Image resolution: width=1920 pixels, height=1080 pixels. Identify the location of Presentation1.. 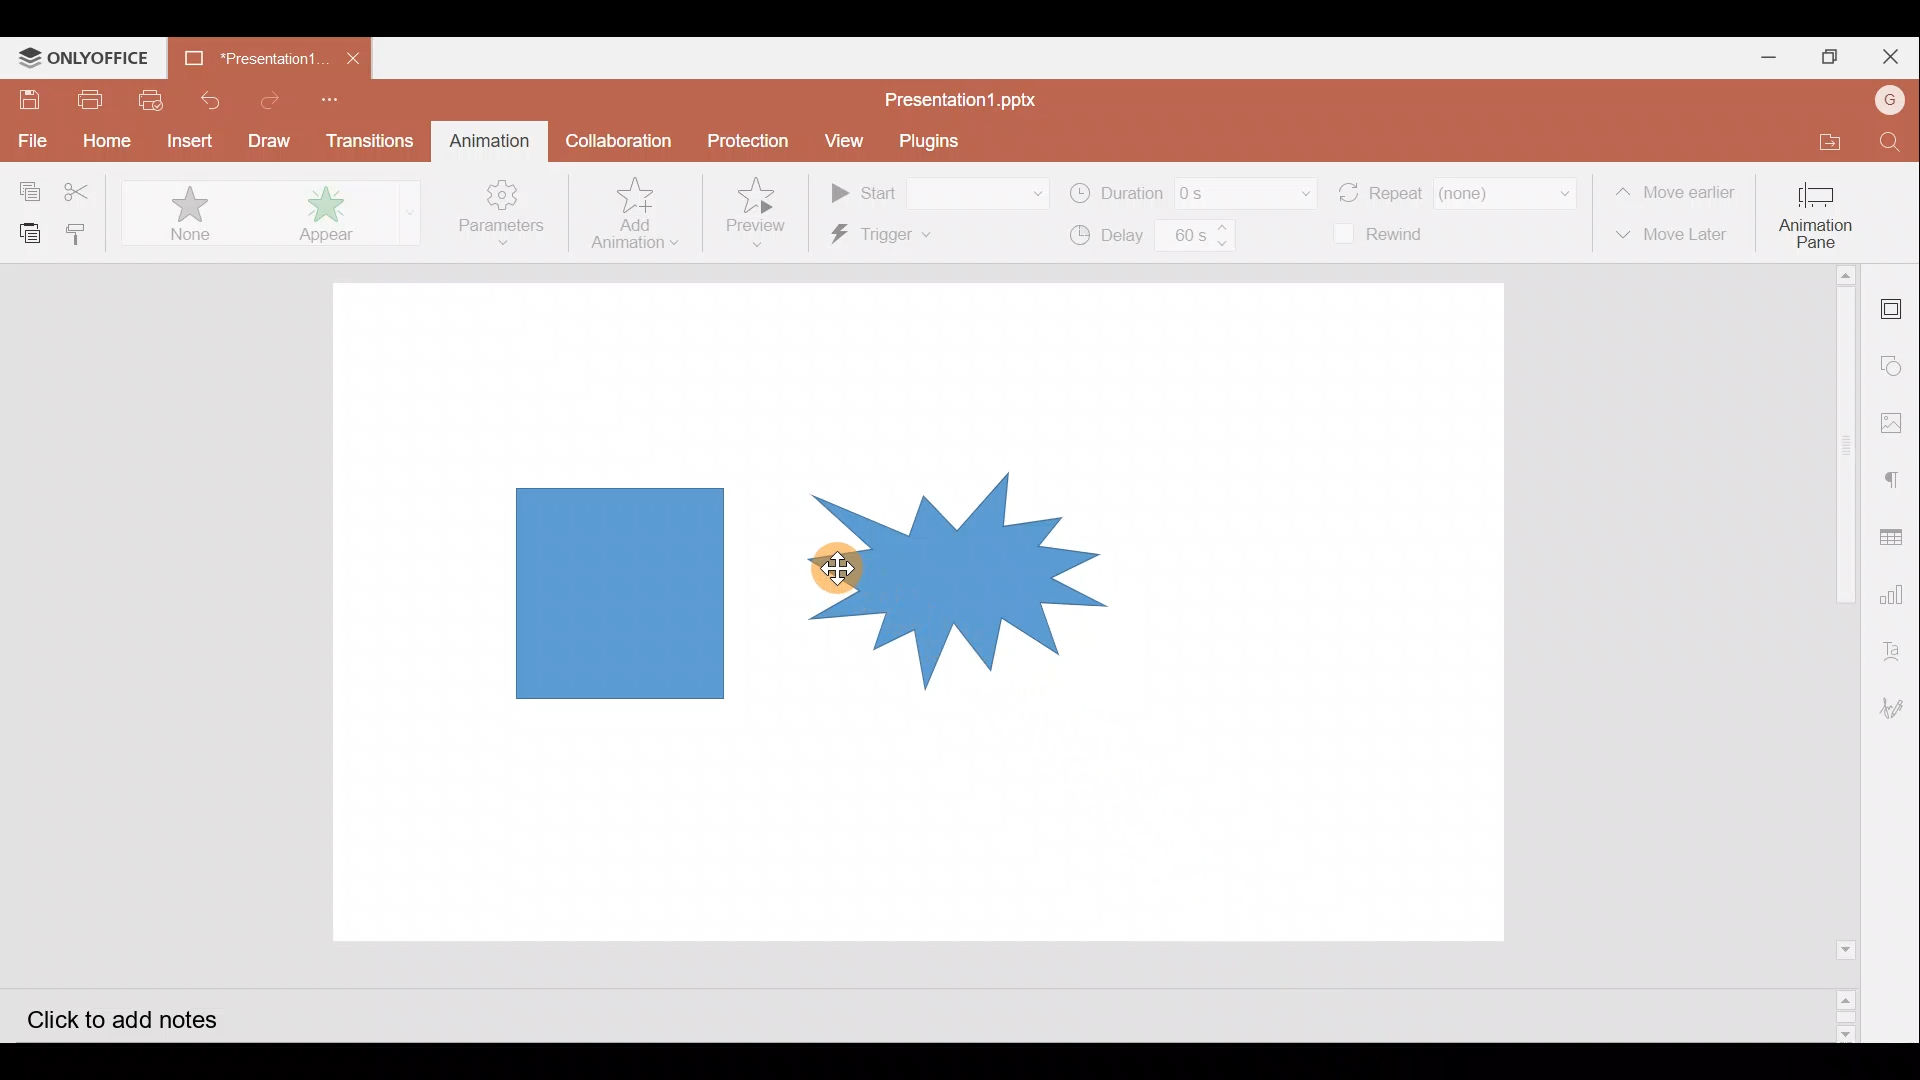
(251, 53).